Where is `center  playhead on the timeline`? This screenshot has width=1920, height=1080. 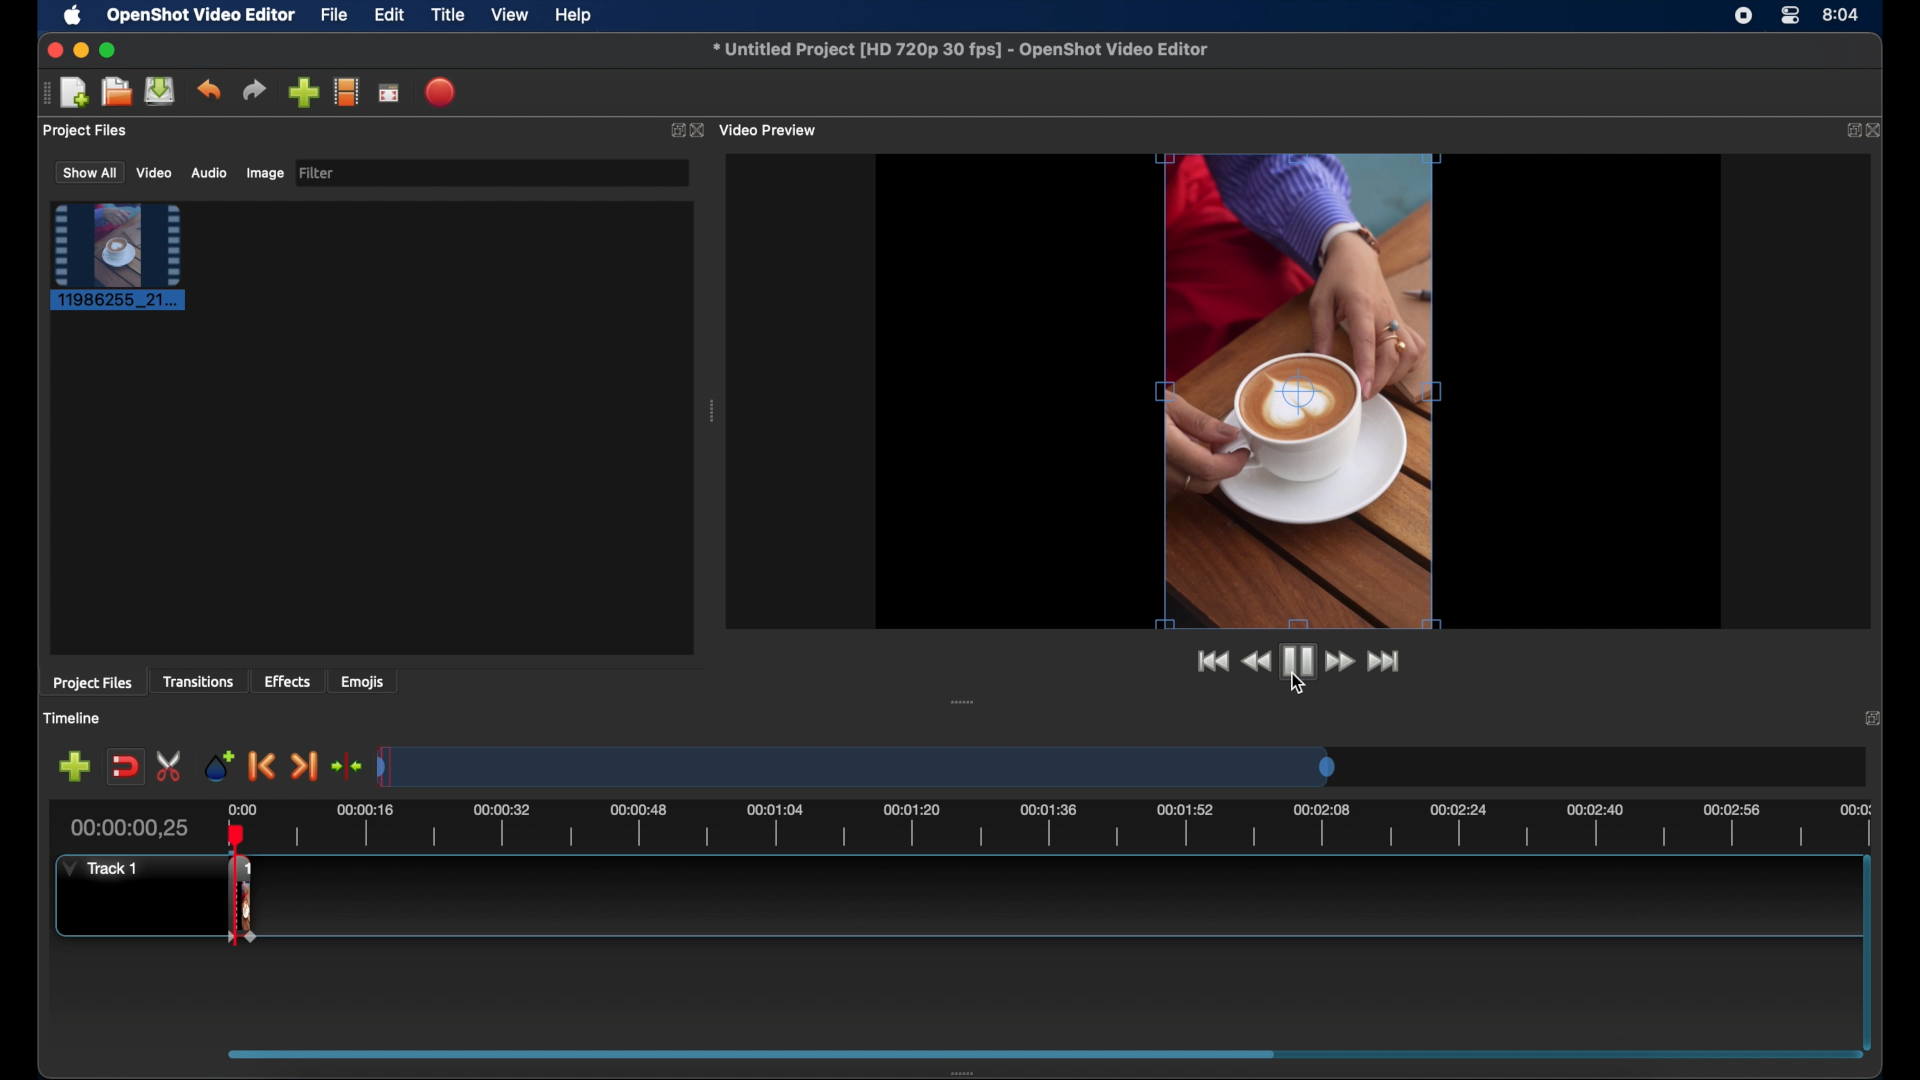
center  playhead on the timeline is located at coordinates (346, 764).